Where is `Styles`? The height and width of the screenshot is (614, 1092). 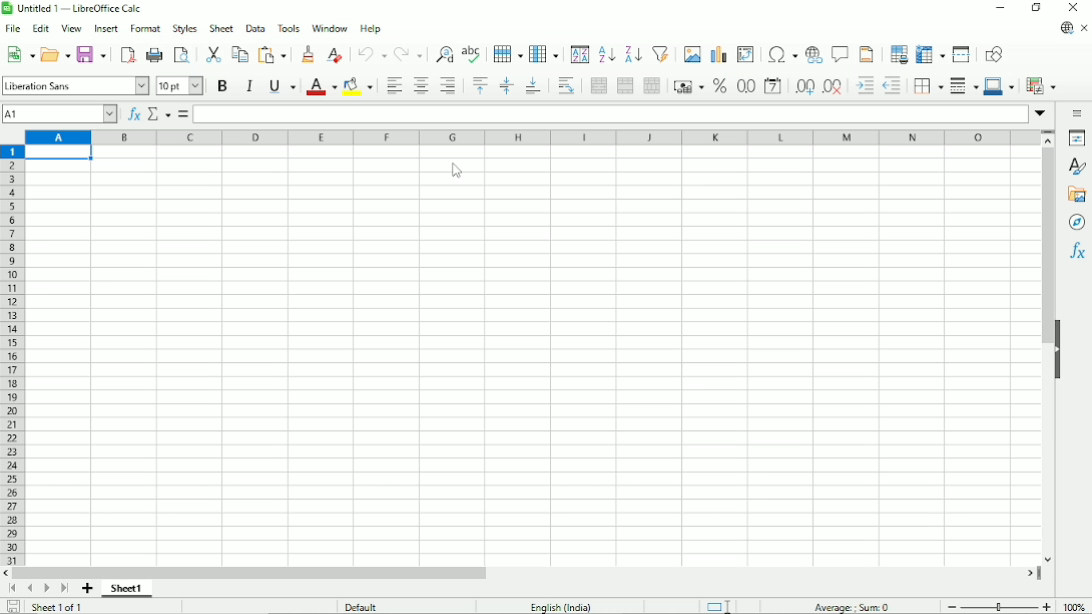
Styles is located at coordinates (1076, 167).